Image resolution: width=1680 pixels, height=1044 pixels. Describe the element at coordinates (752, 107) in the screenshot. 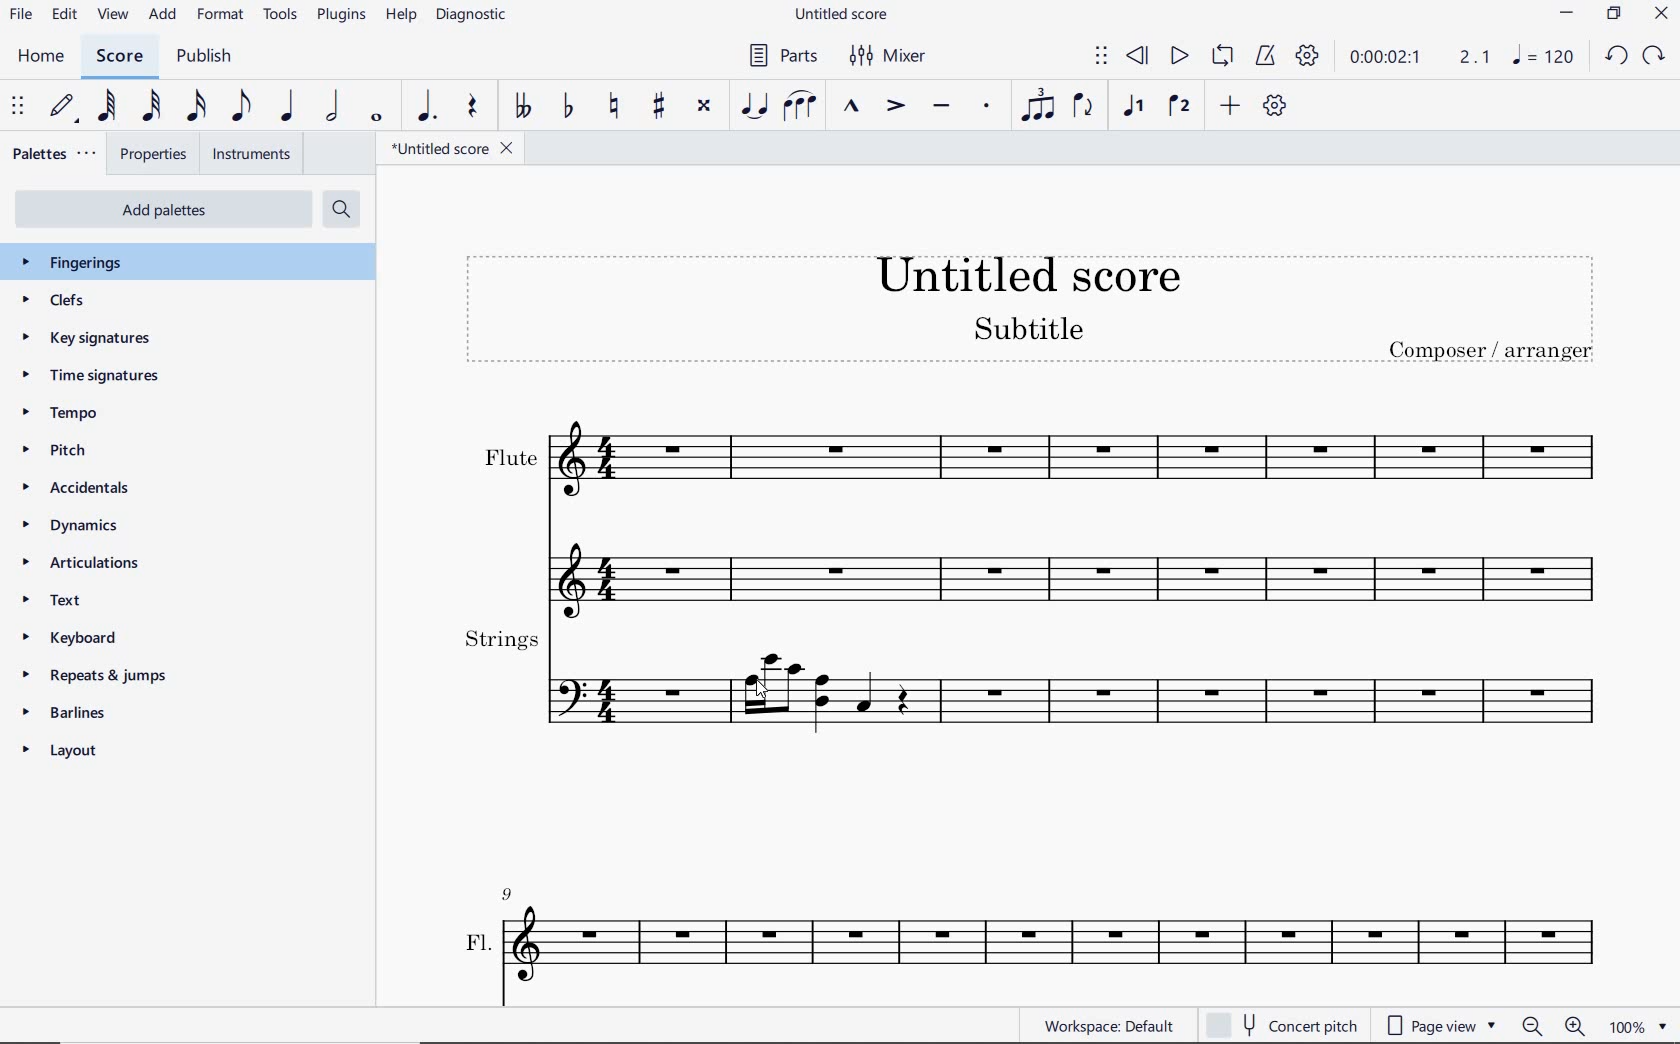

I see `tie` at that location.